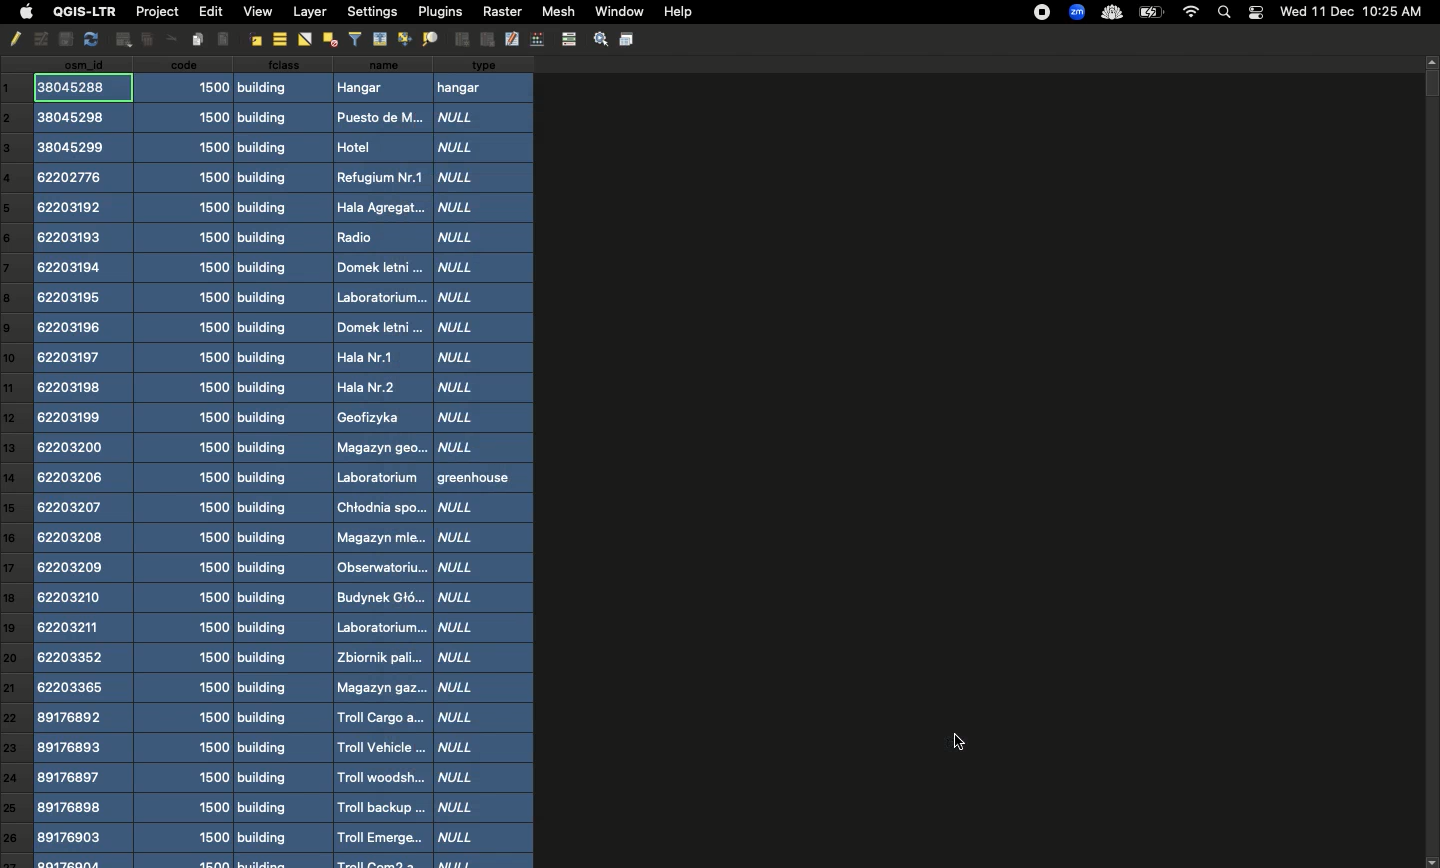 The width and height of the screenshot is (1440, 868). I want to click on Raster, so click(501, 11).